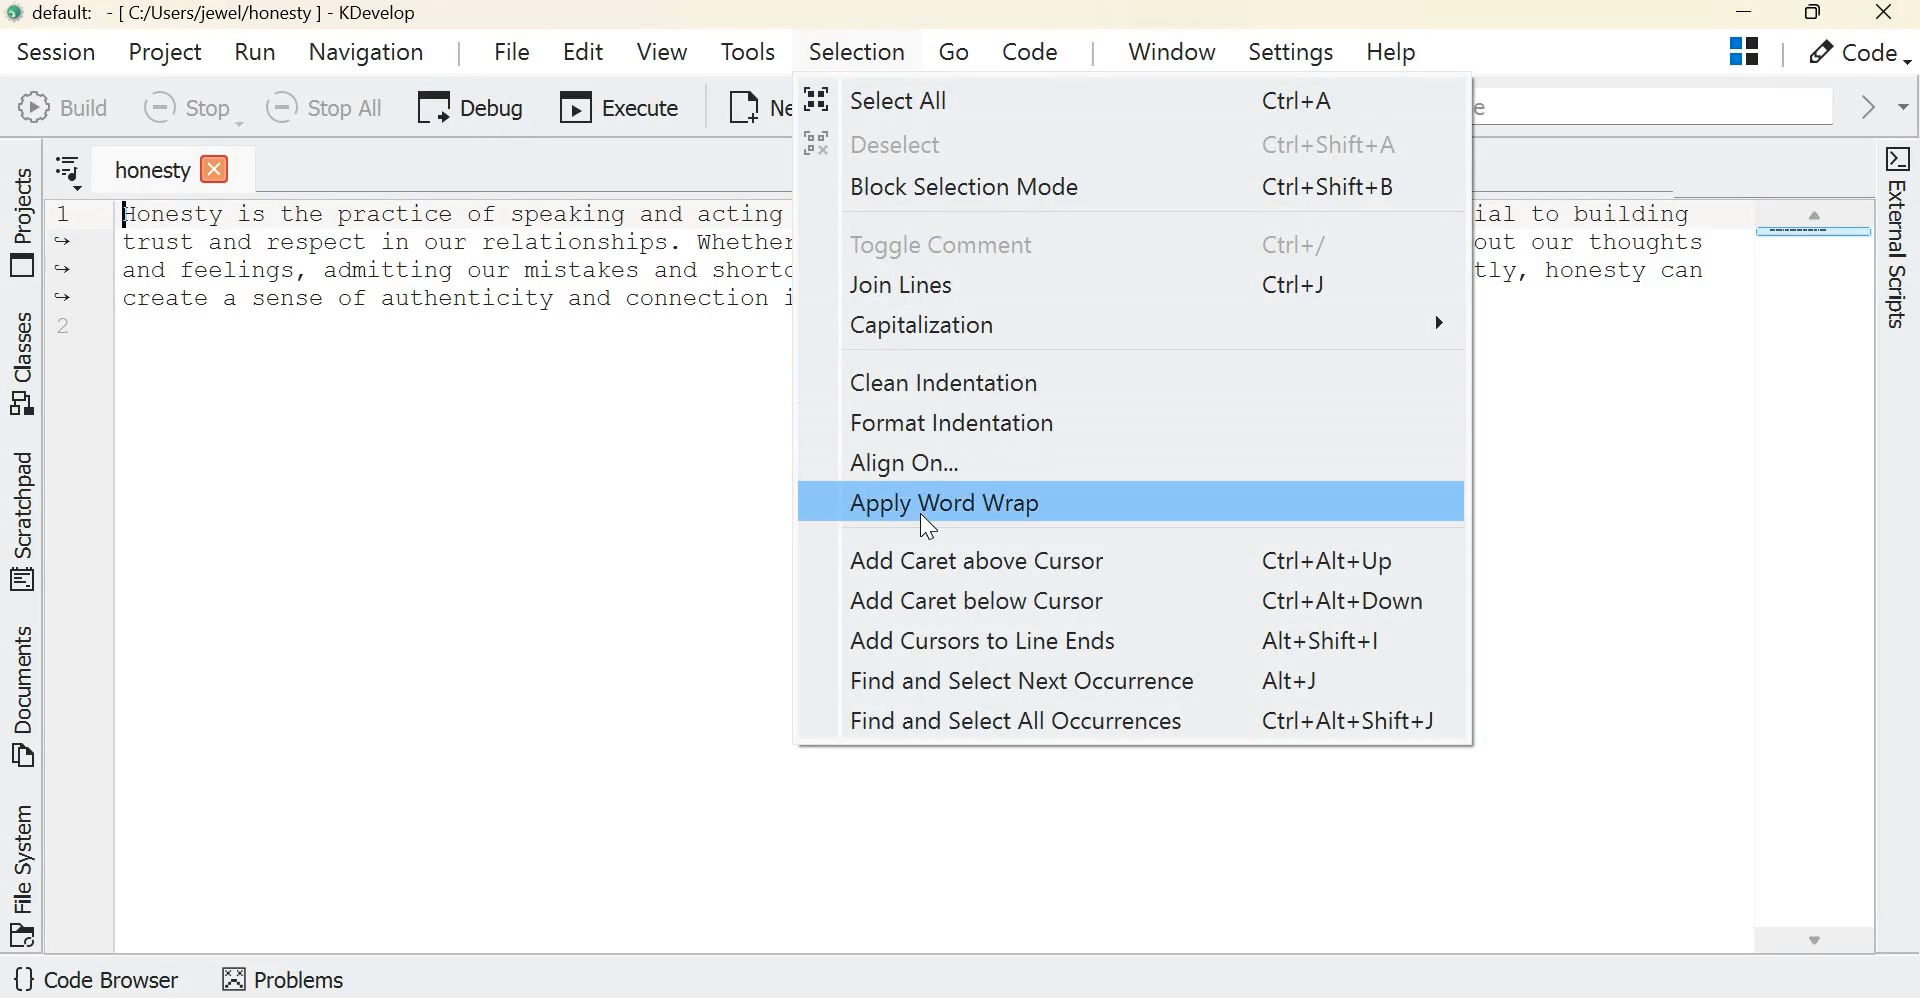 Image resolution: width=1920 pixels, height=998 pixels. Describe the element at coordinates (163, 49) in the screenshot. I see `Project` at that location.